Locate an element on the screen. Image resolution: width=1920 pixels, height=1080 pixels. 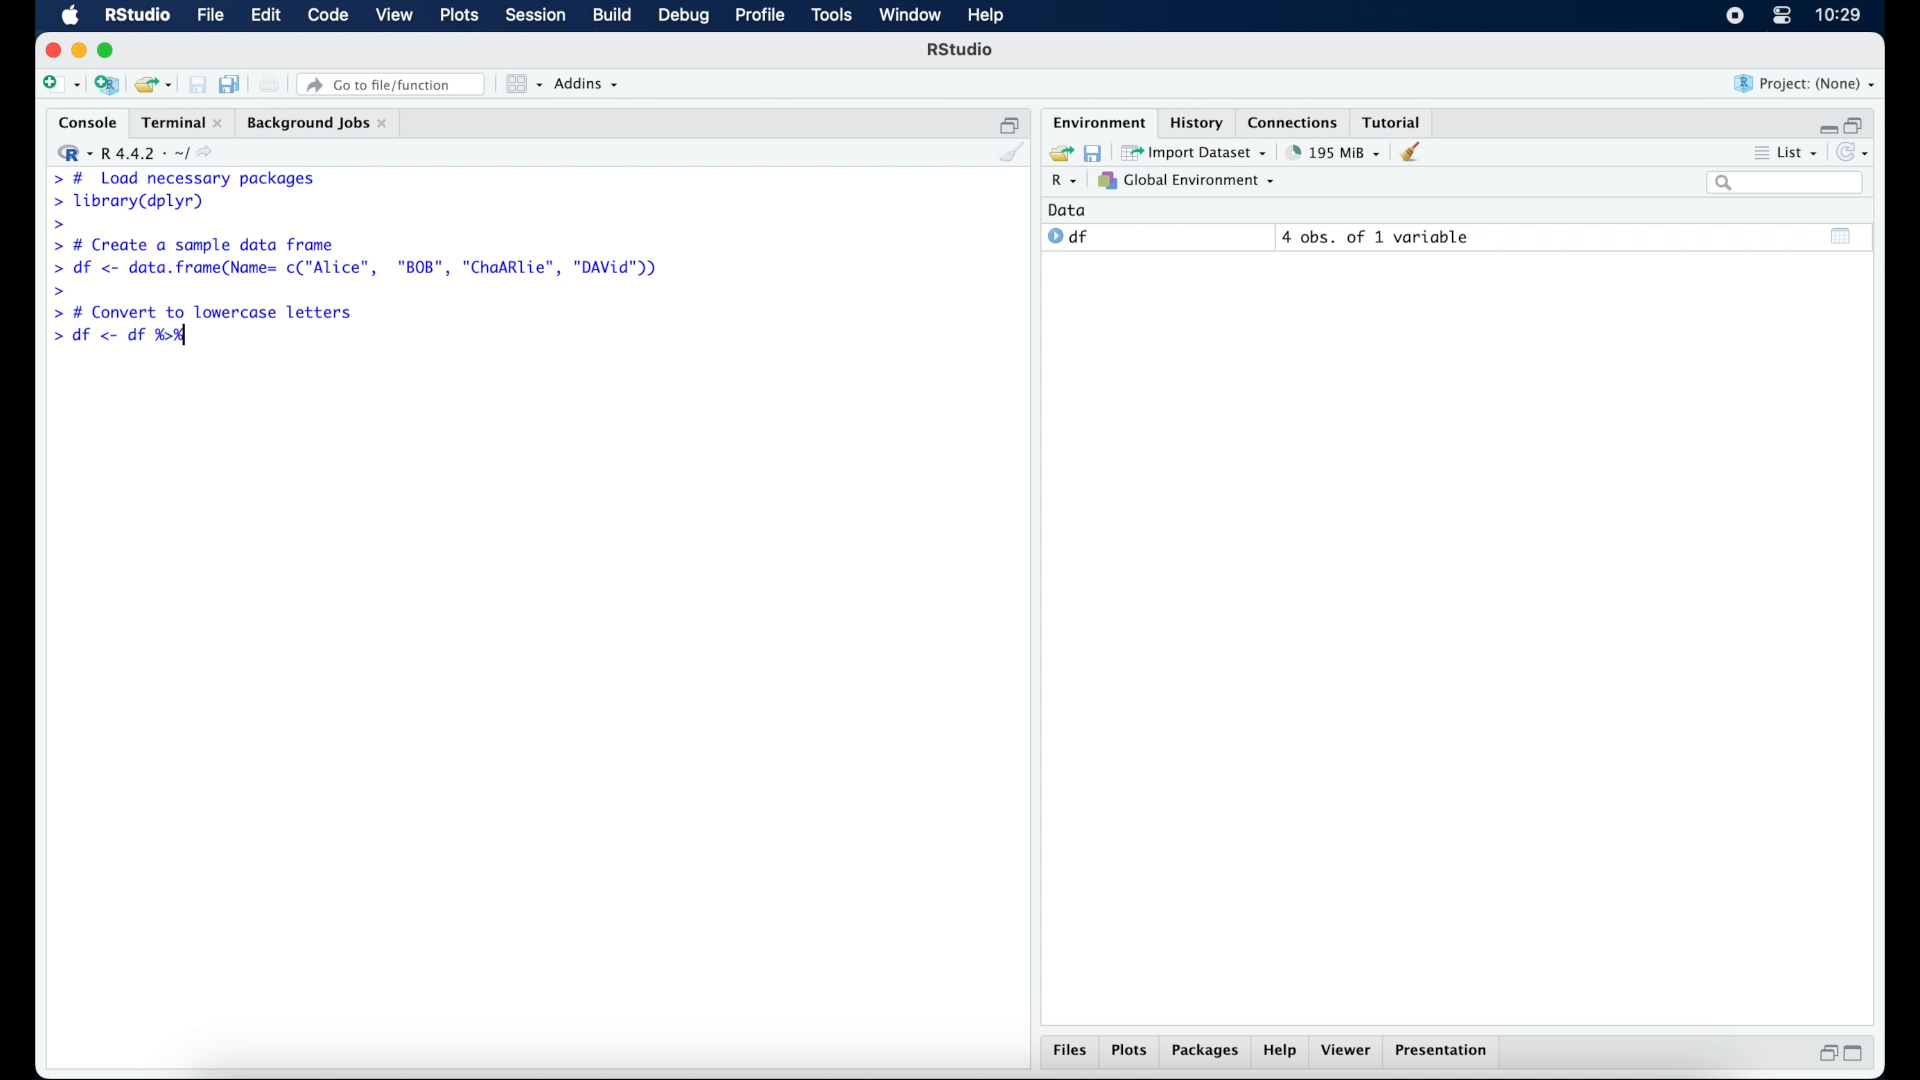
addins is located at coordinates (587, 85).